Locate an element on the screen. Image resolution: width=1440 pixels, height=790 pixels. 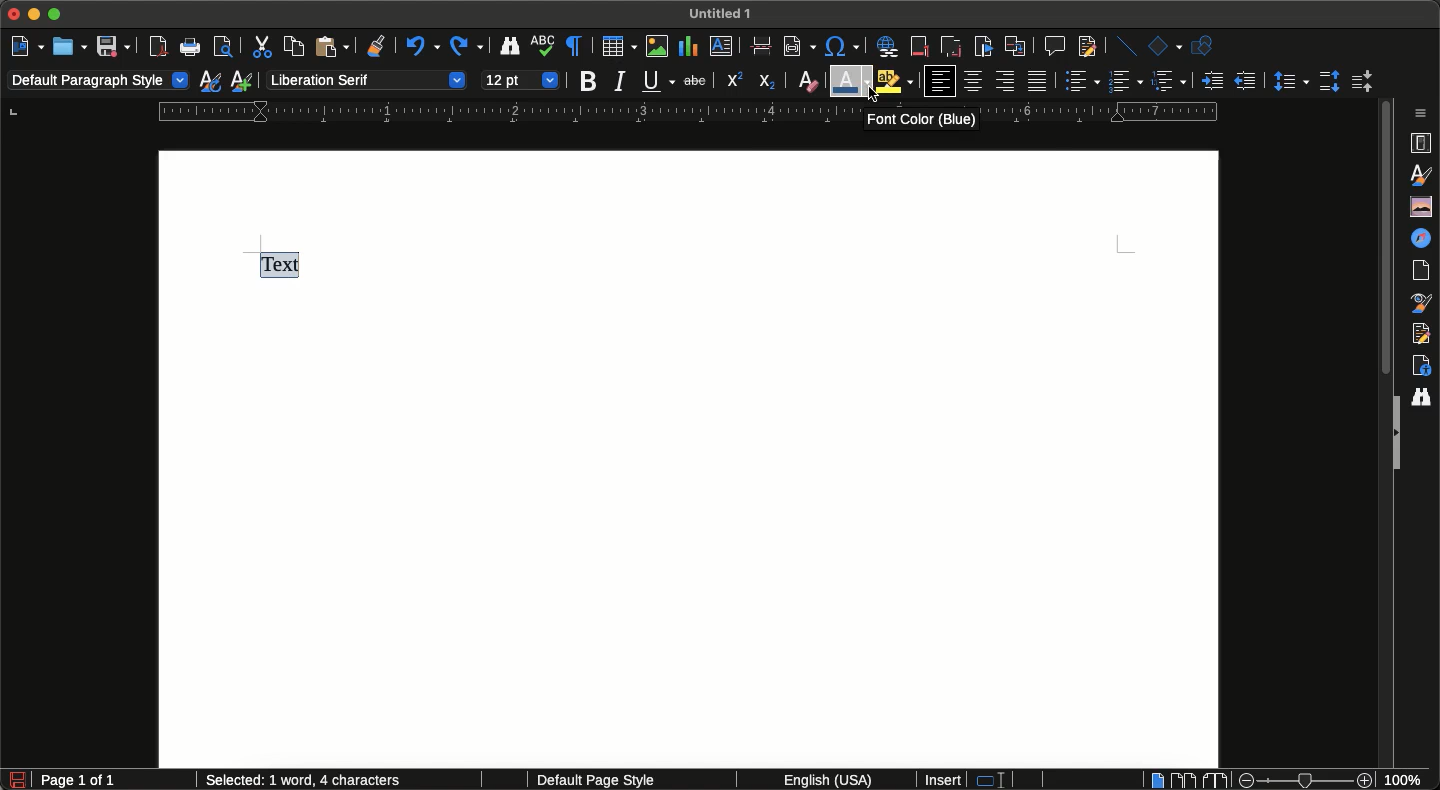
Minimize is located at coordinates (37, 16).